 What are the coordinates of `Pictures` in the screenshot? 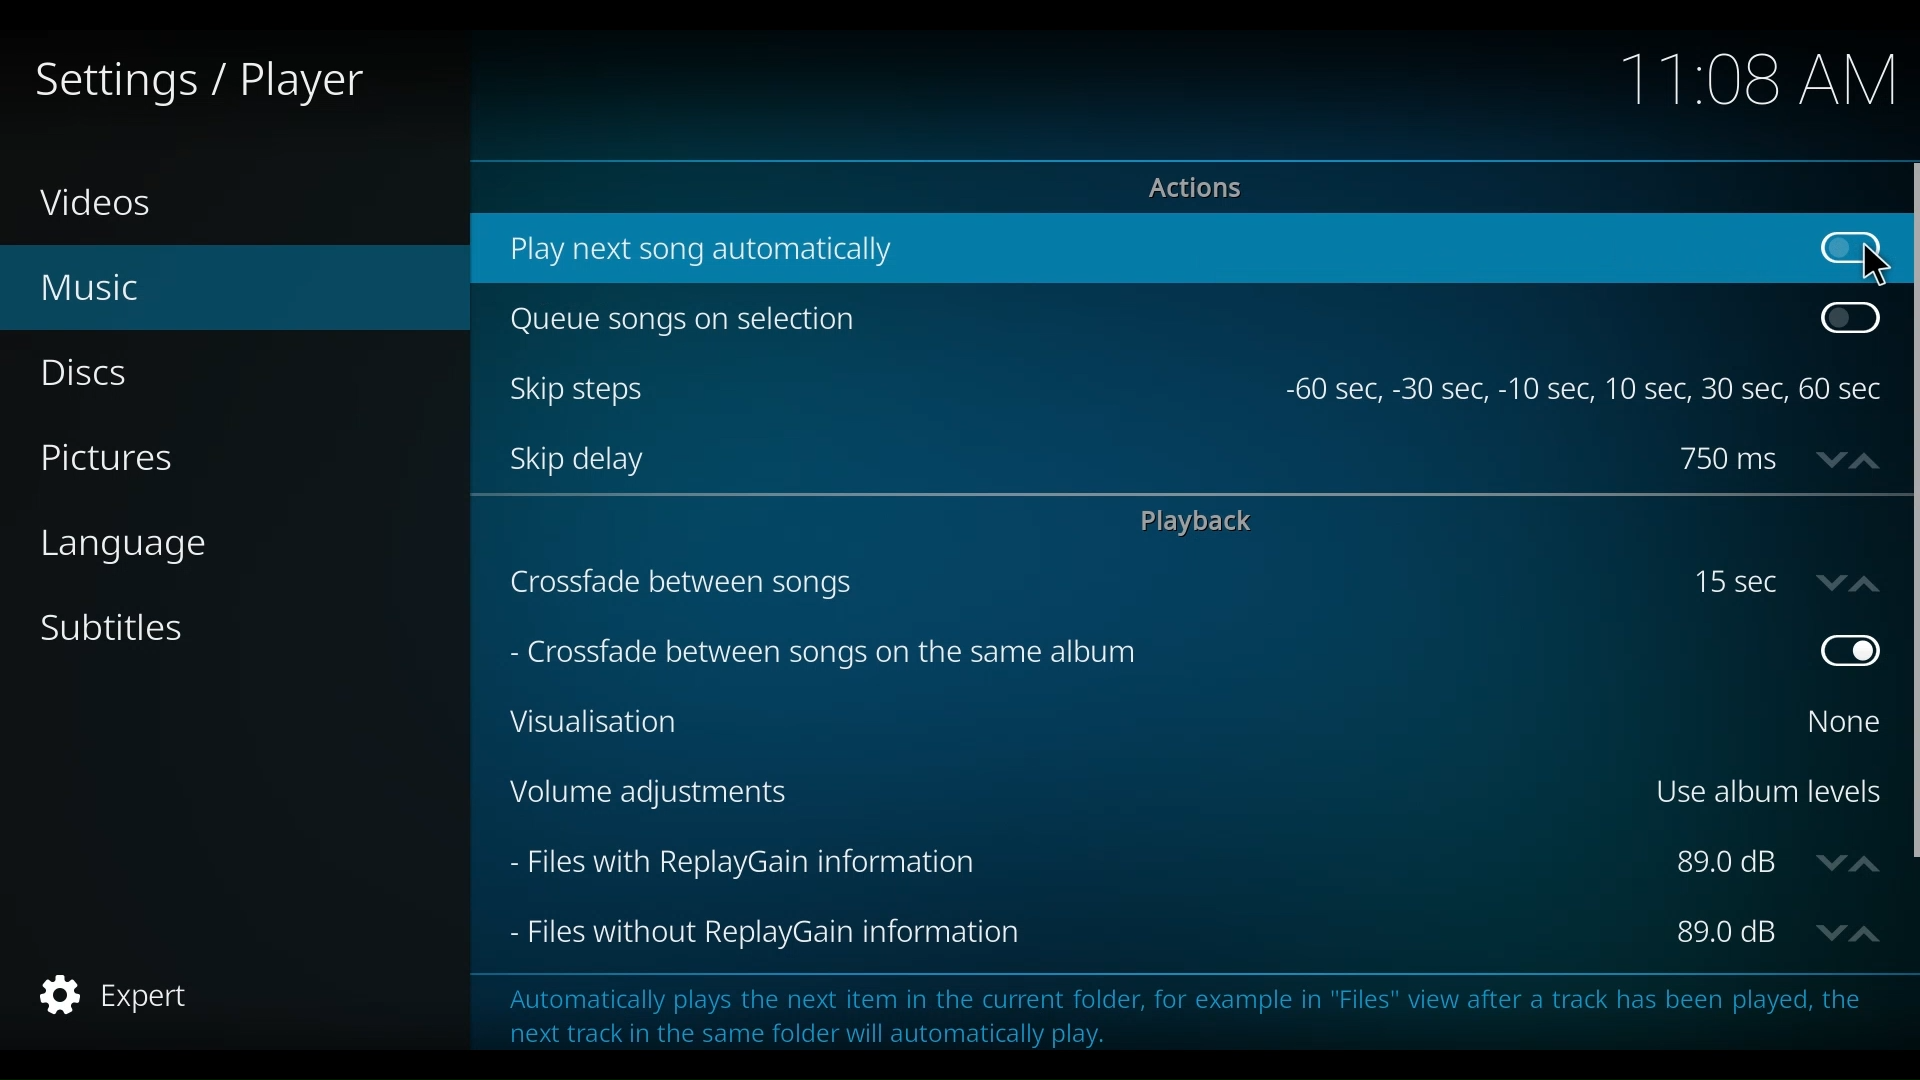 It's located at (112, 457).